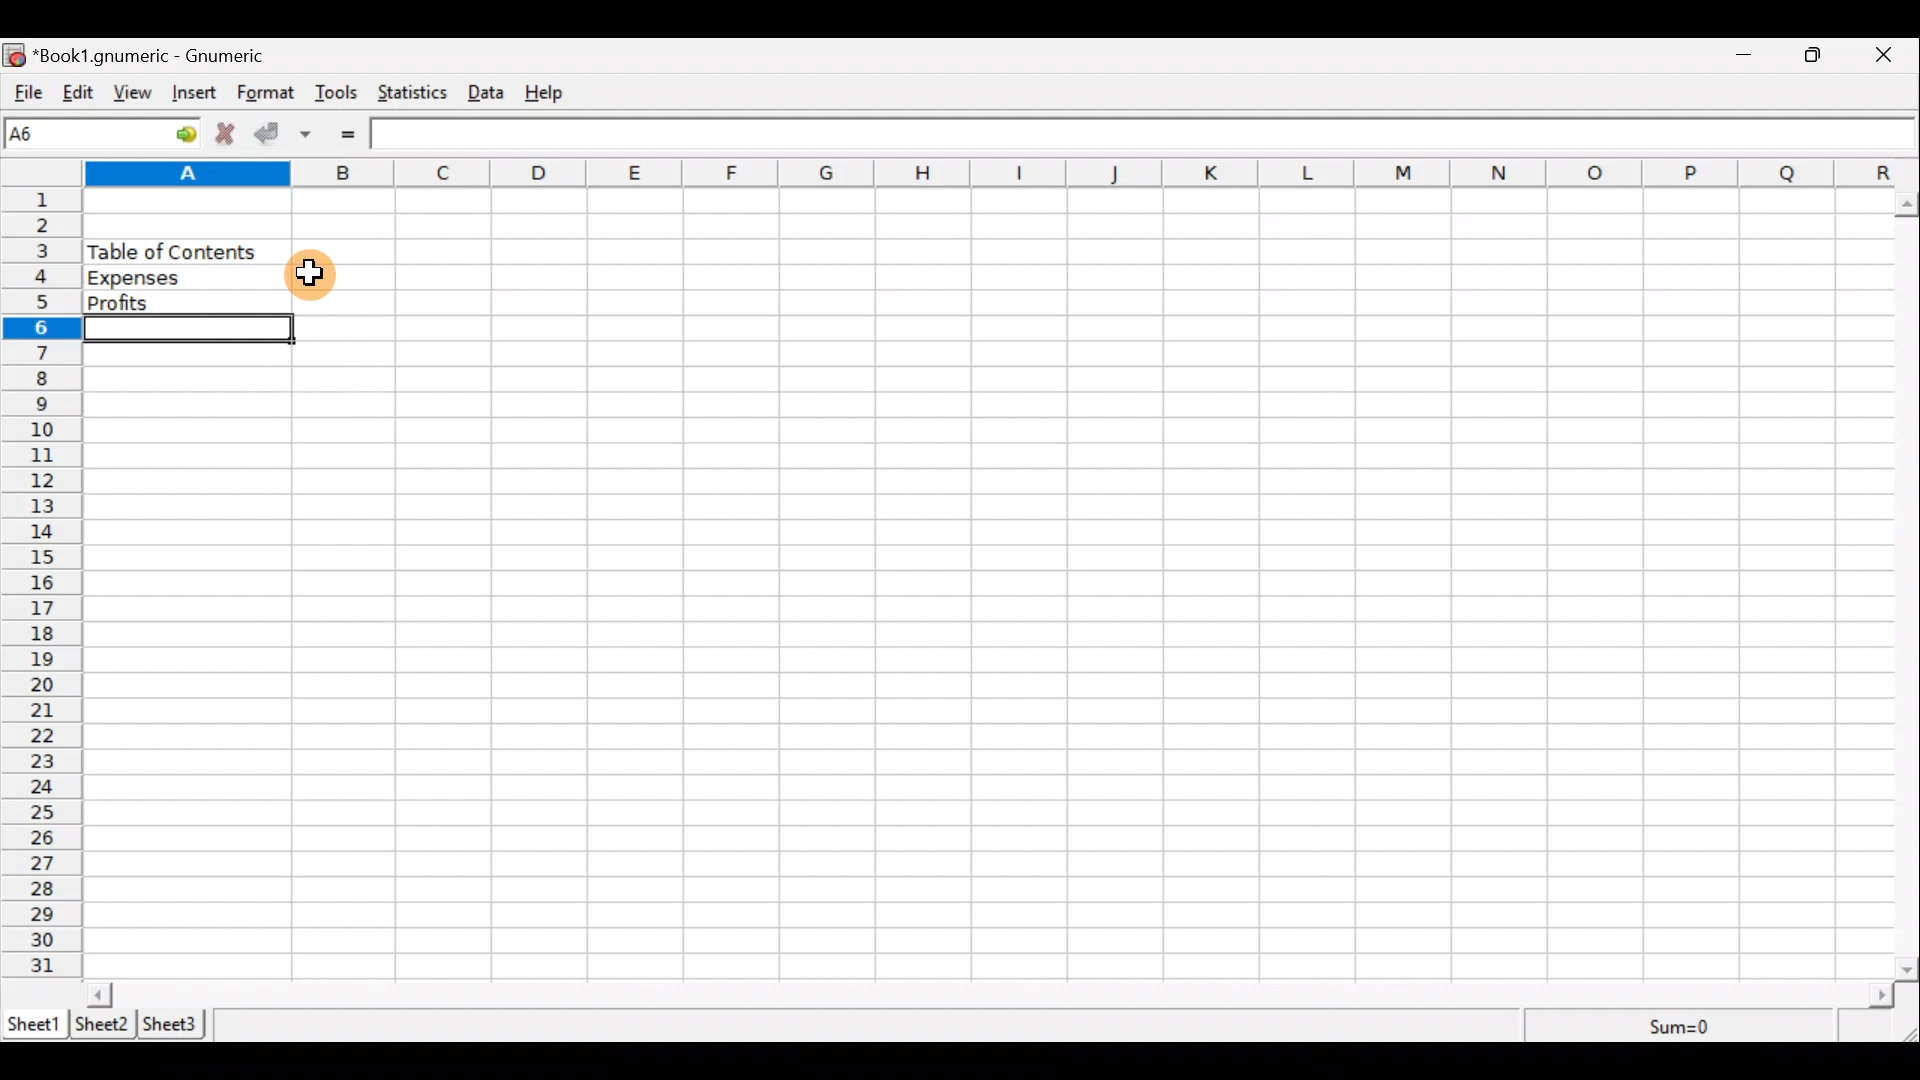 The width and height of the screenshot is (1920, 1080). I want to click on alphabets row, so click(972, 174).